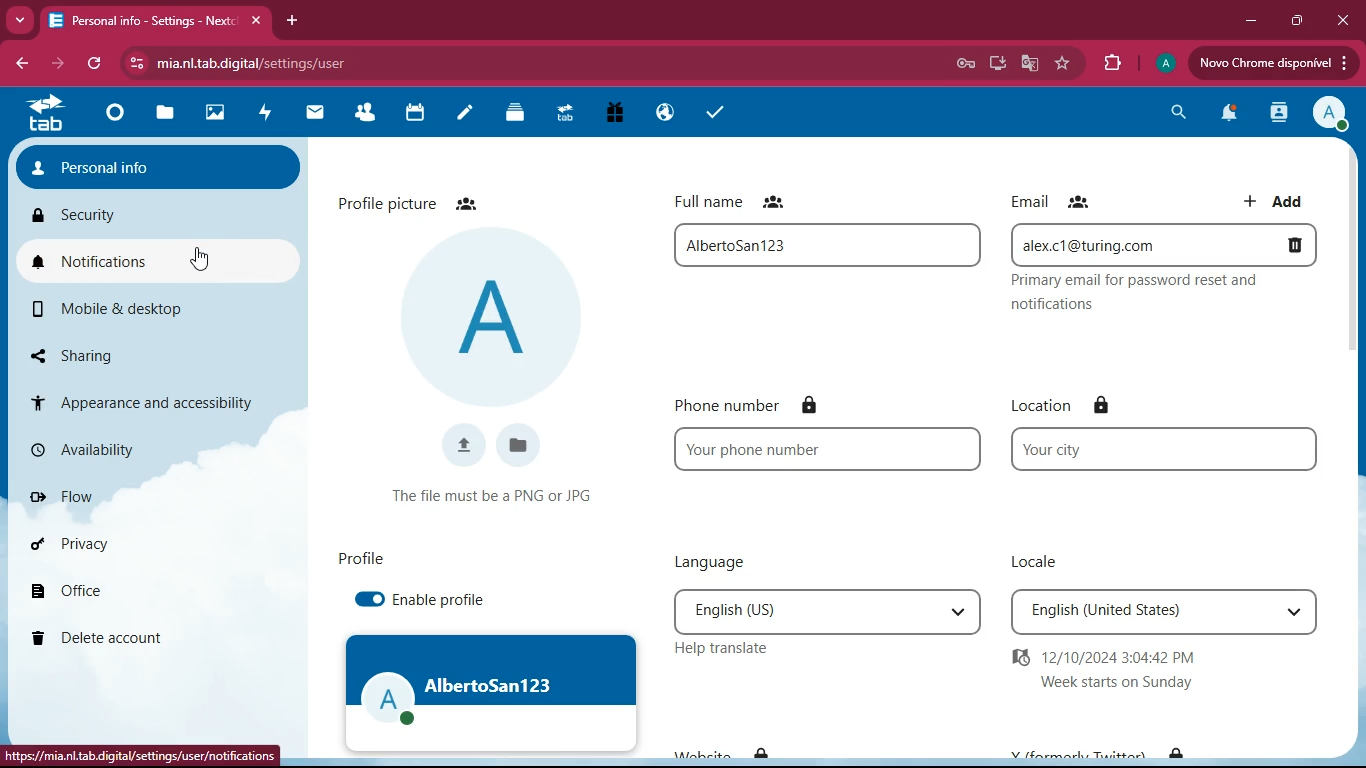 This screenshot has width=1366, height=768. I want to click on scroll bar, so click(1357, 321).